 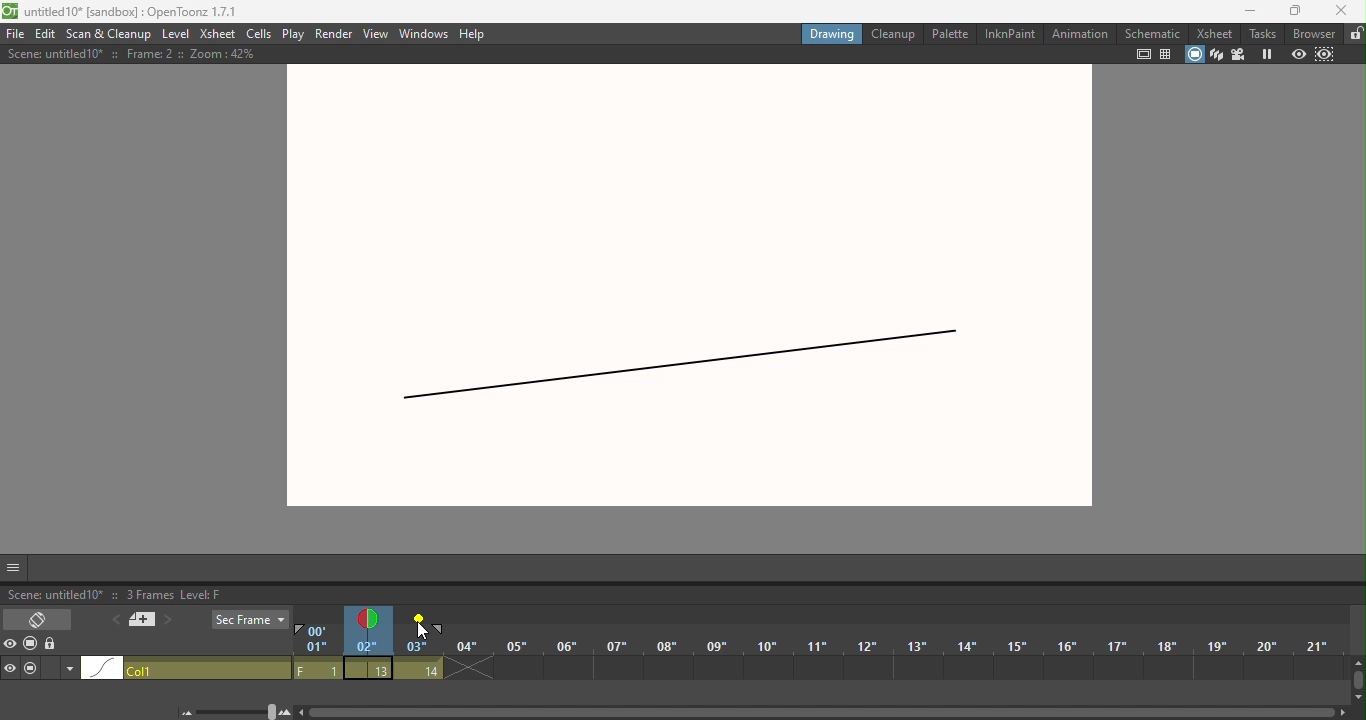 What do you see at coordinates (318, 669) in the screenshot?
I see `F1` at bounding box center [318, 669].